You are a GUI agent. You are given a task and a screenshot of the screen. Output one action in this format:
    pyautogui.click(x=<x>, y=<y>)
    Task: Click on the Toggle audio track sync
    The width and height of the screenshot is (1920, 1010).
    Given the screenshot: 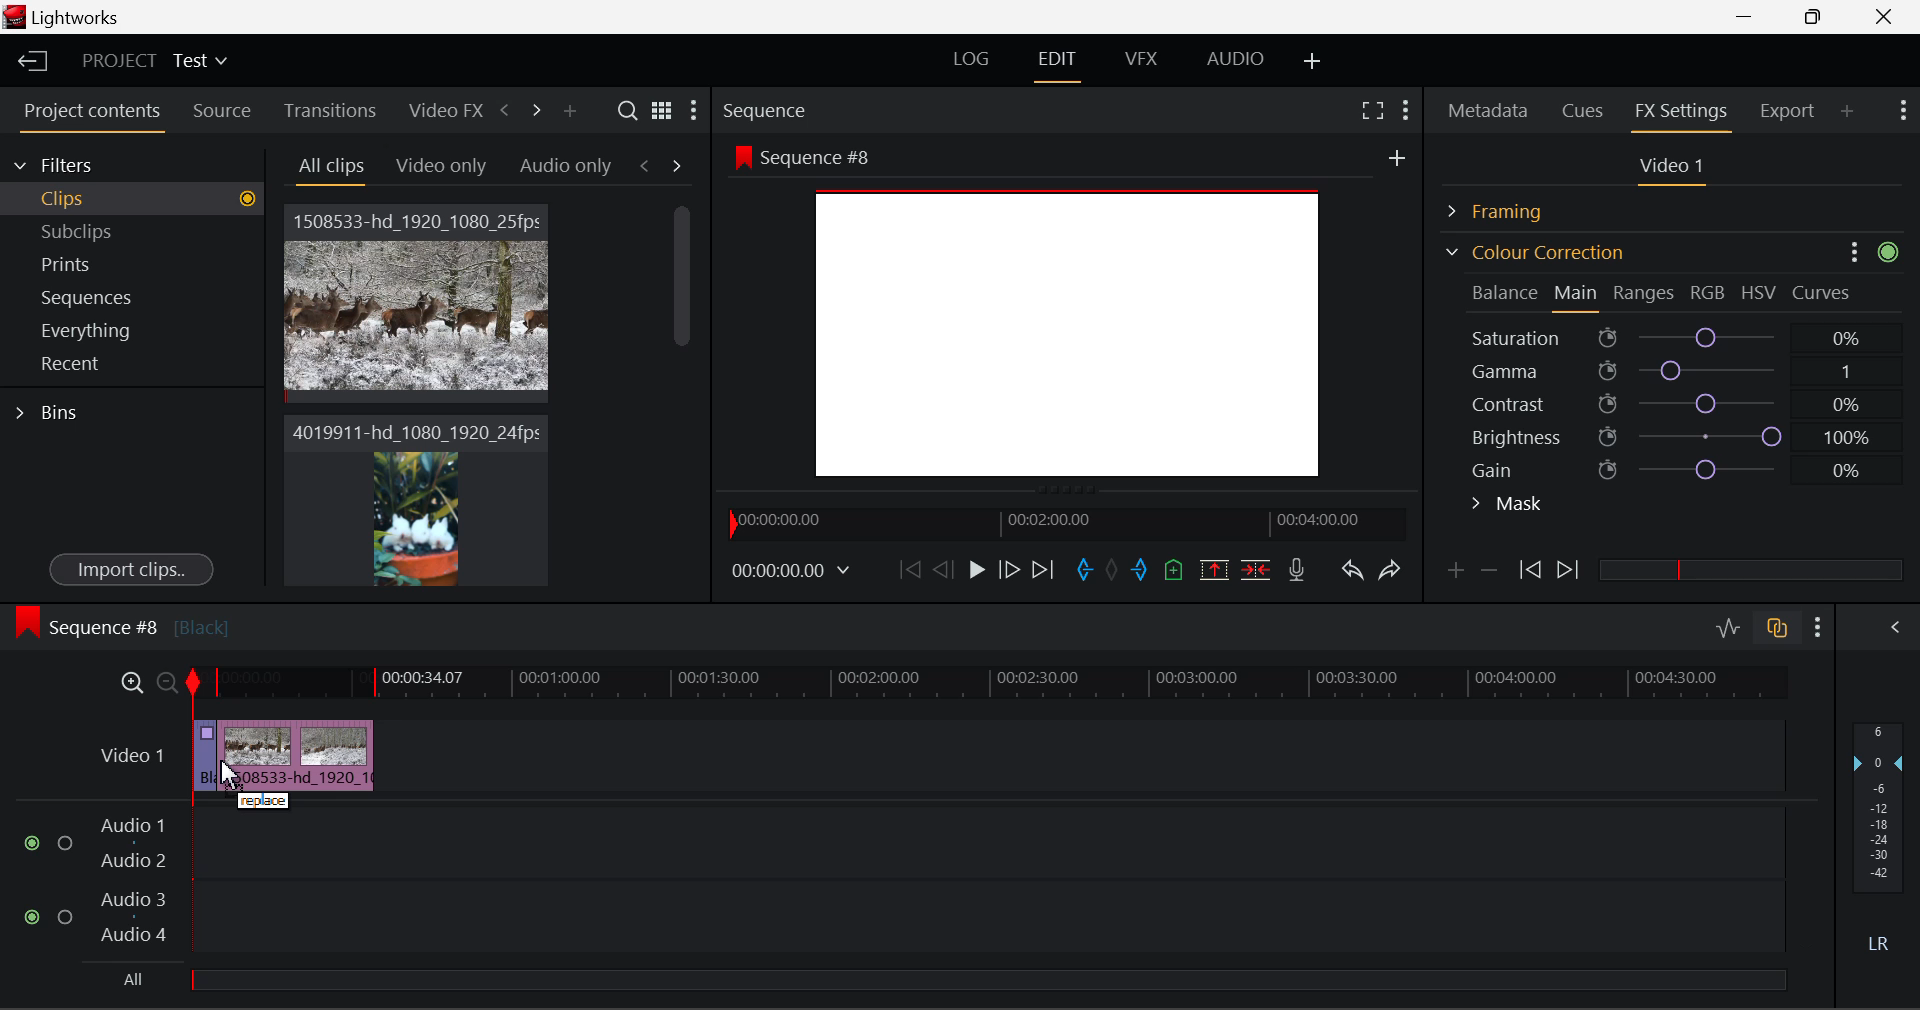 What is the action you would take?
    pyautogui.click(x=1778, y=626)
    